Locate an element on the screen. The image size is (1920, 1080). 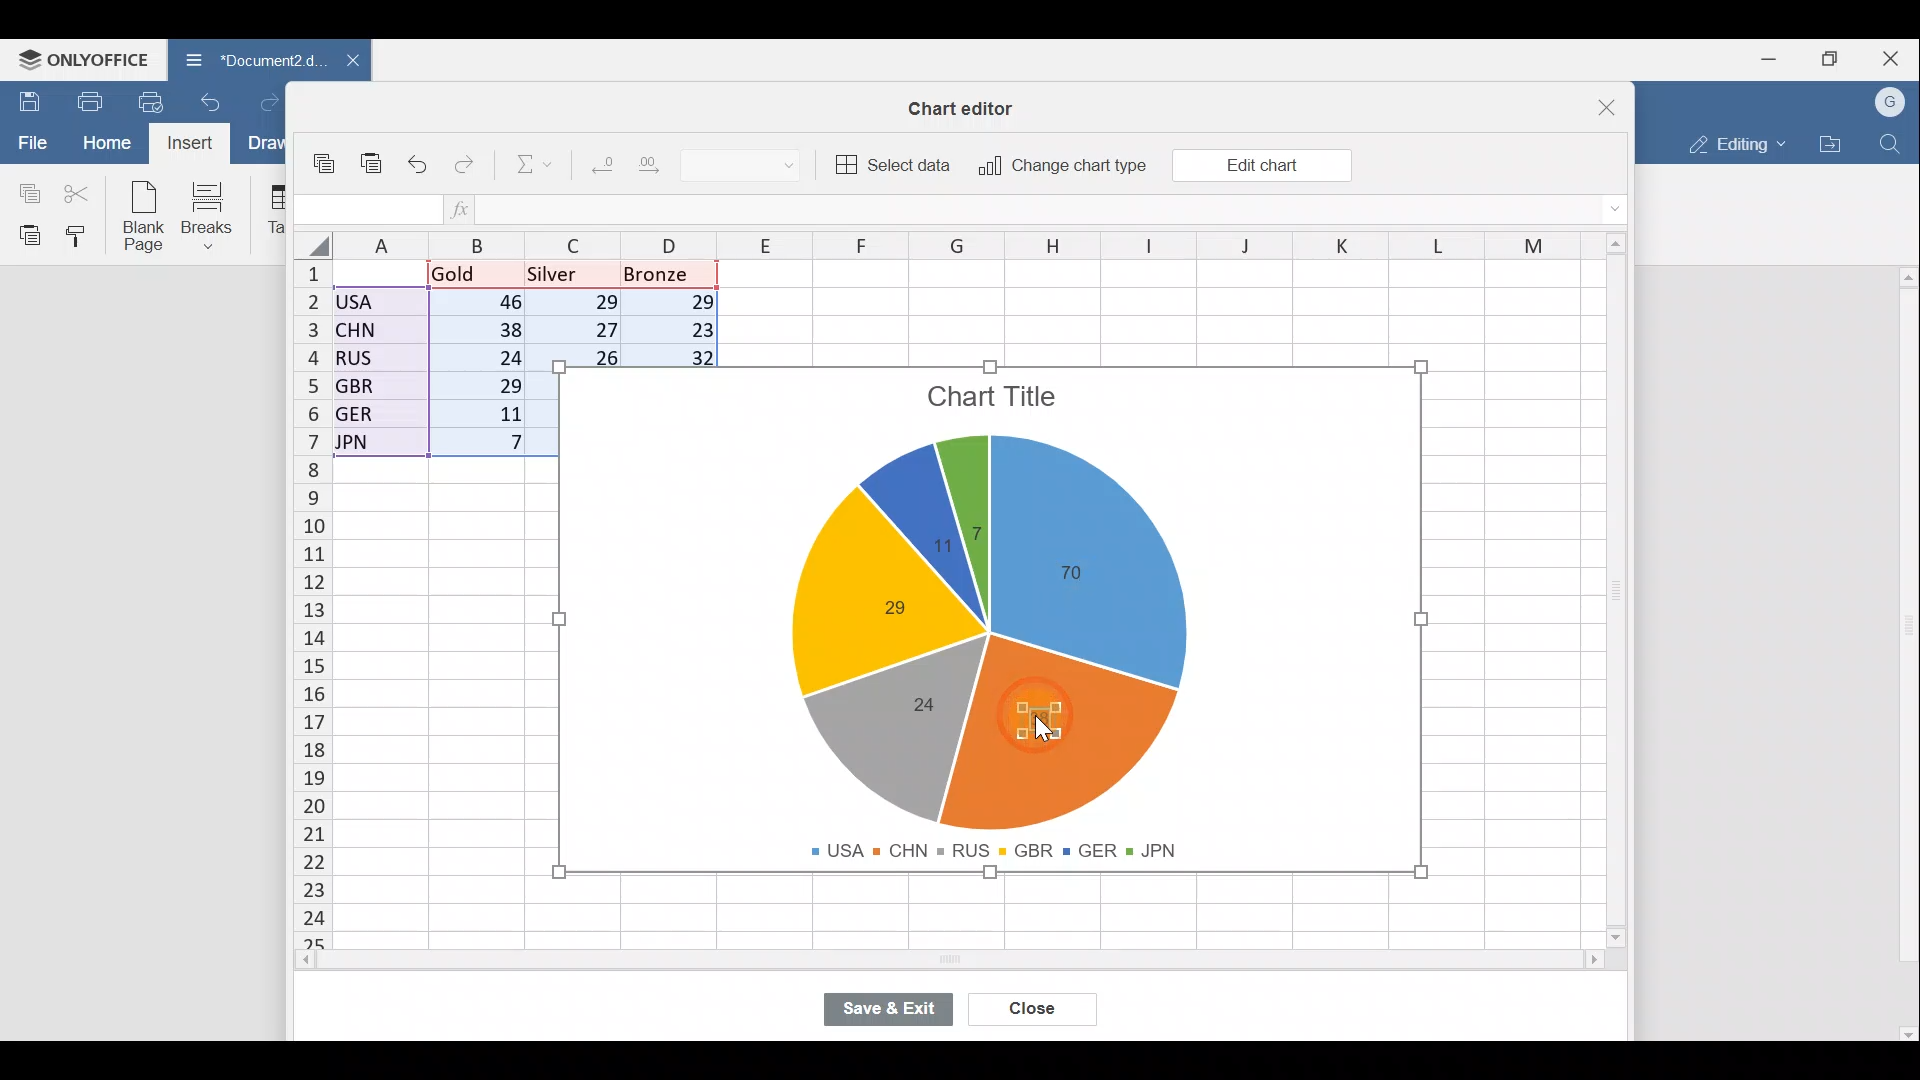
Copy style is located at coordinates (84, 235).